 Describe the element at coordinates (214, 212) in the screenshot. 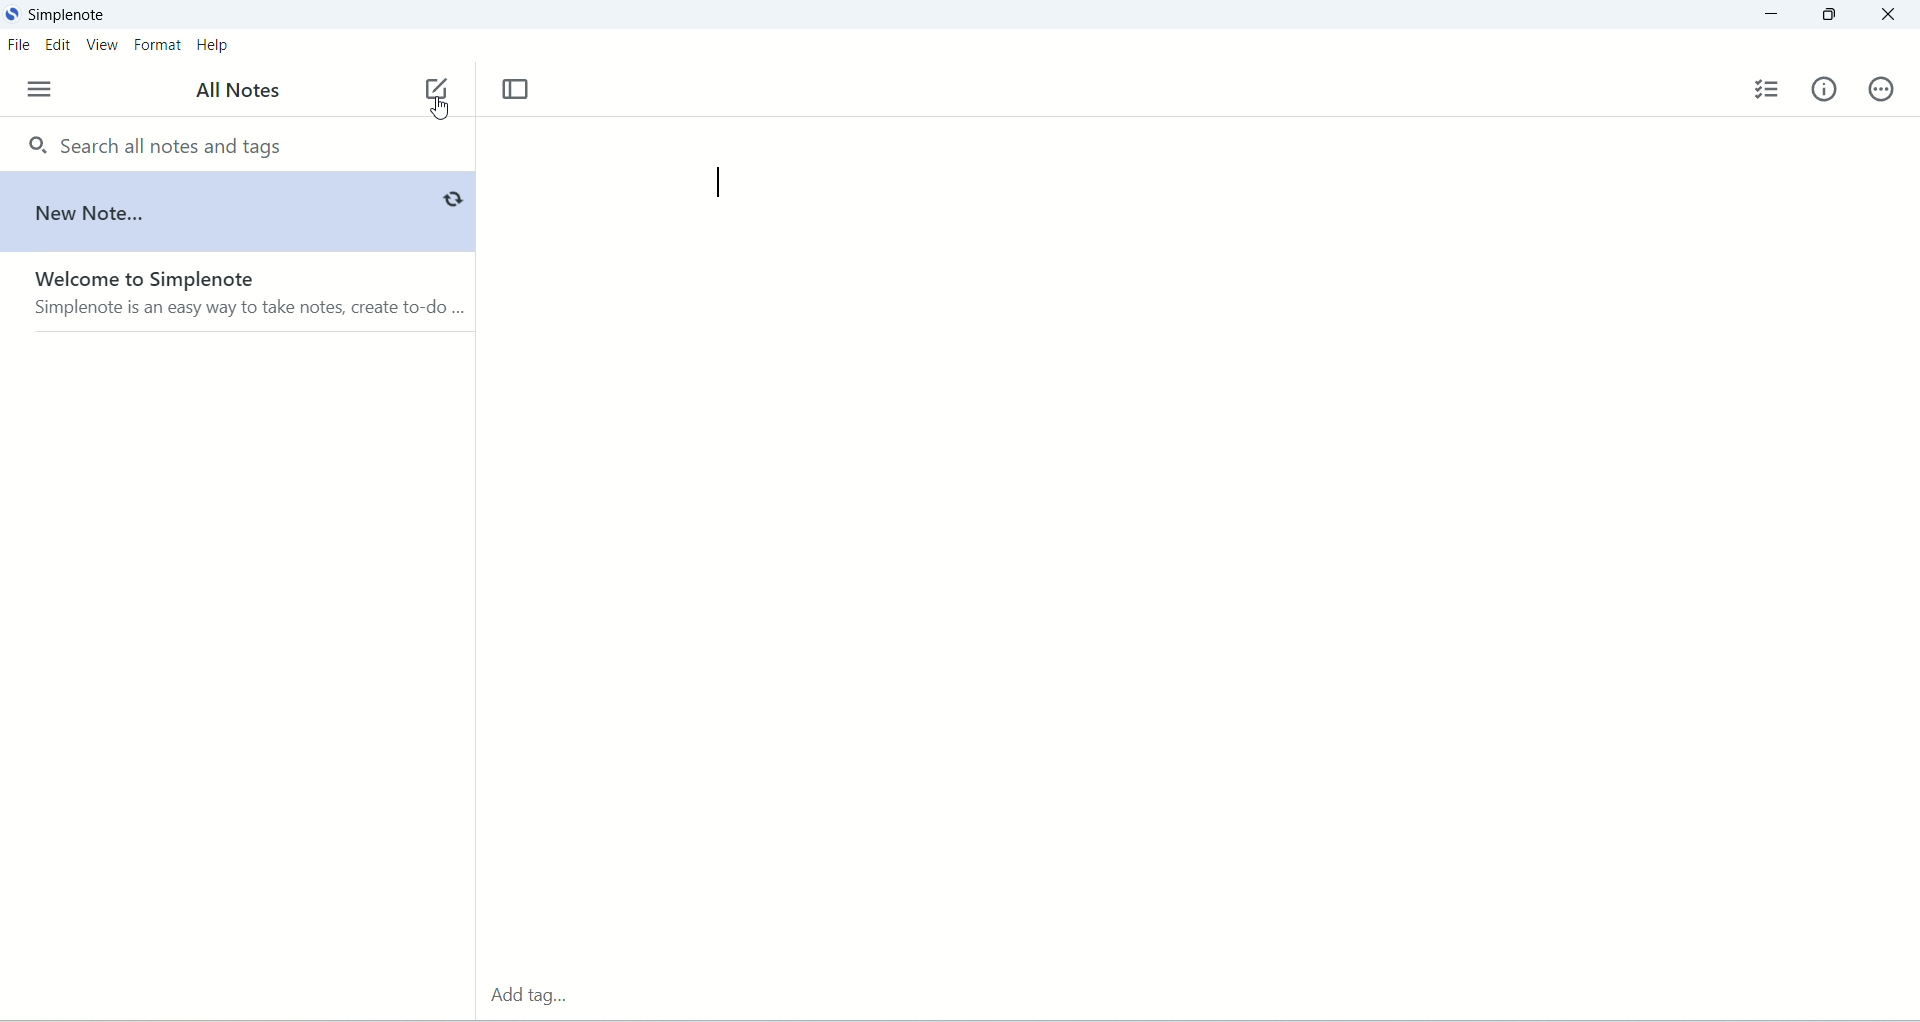

I see `new note` at that location.